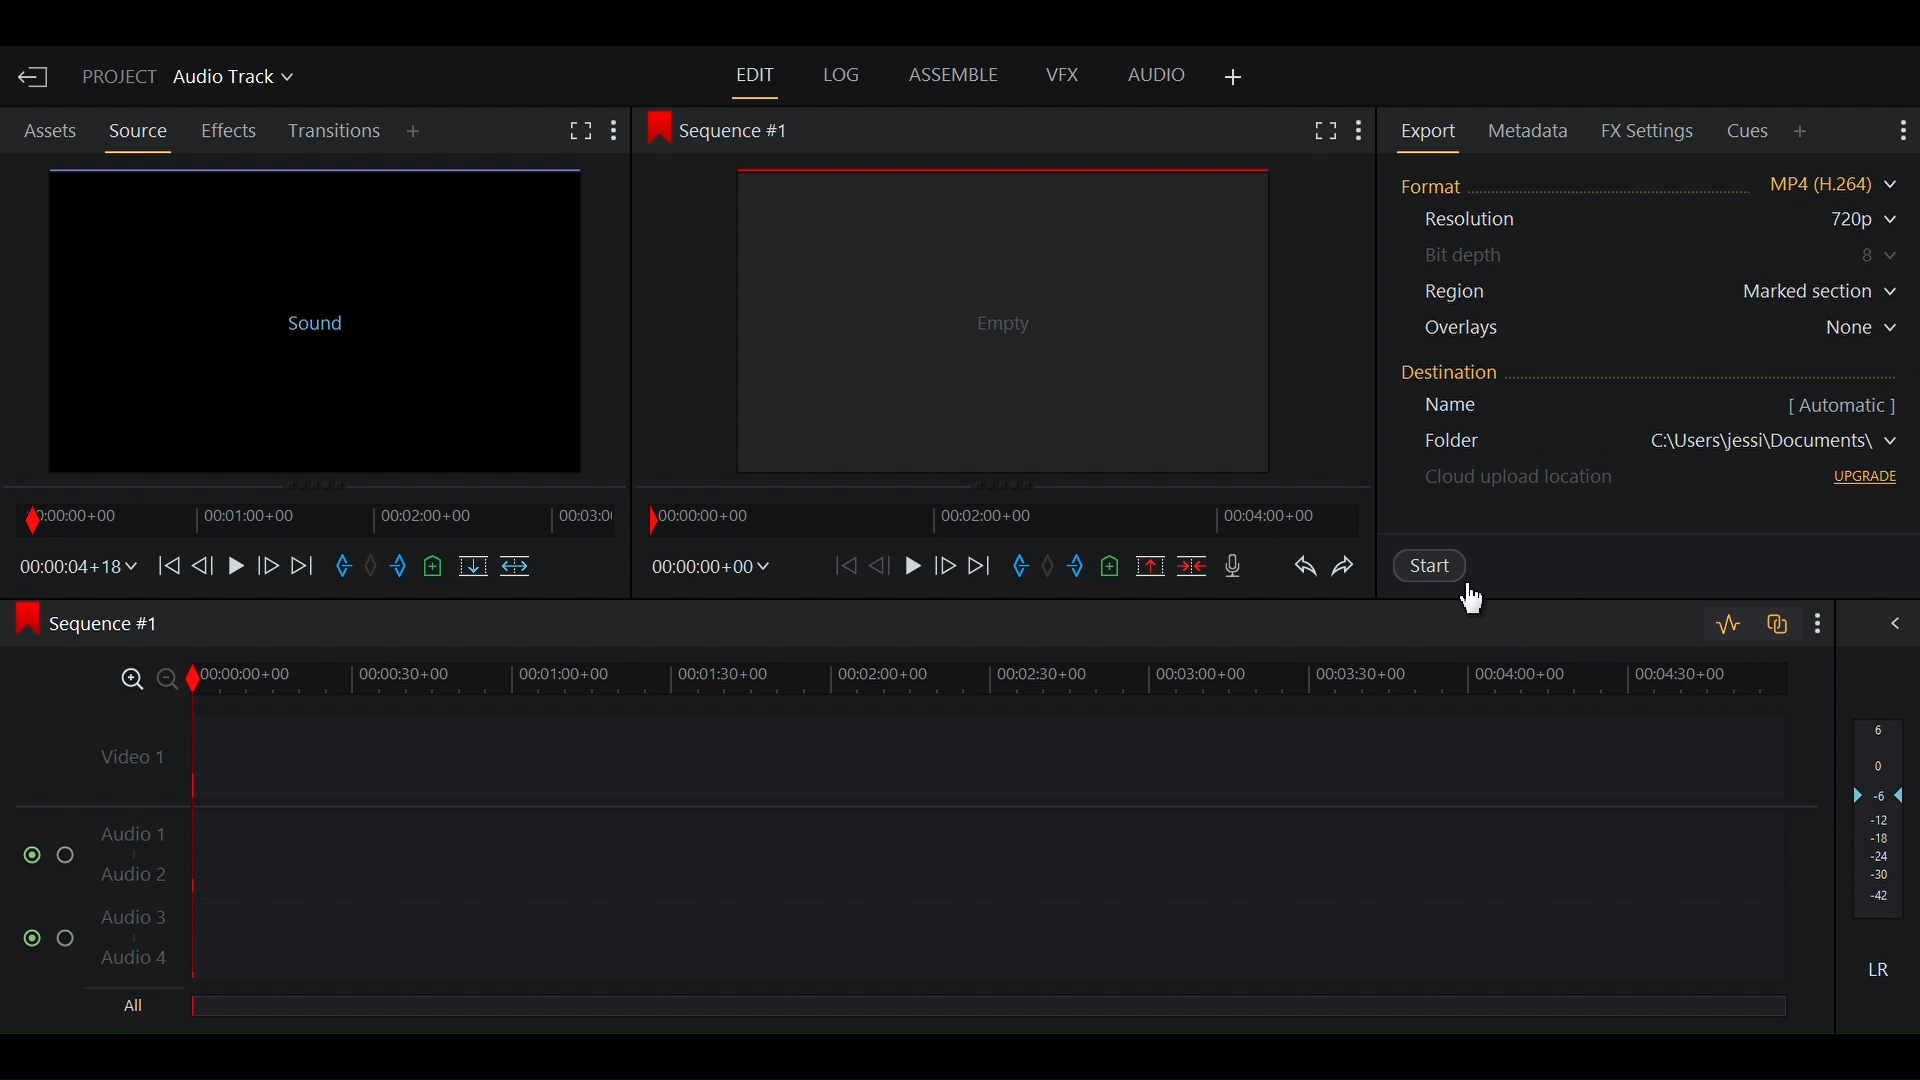  Describe the element at coordinates (235, 564) in the screenshot. I see `Play` at that location.